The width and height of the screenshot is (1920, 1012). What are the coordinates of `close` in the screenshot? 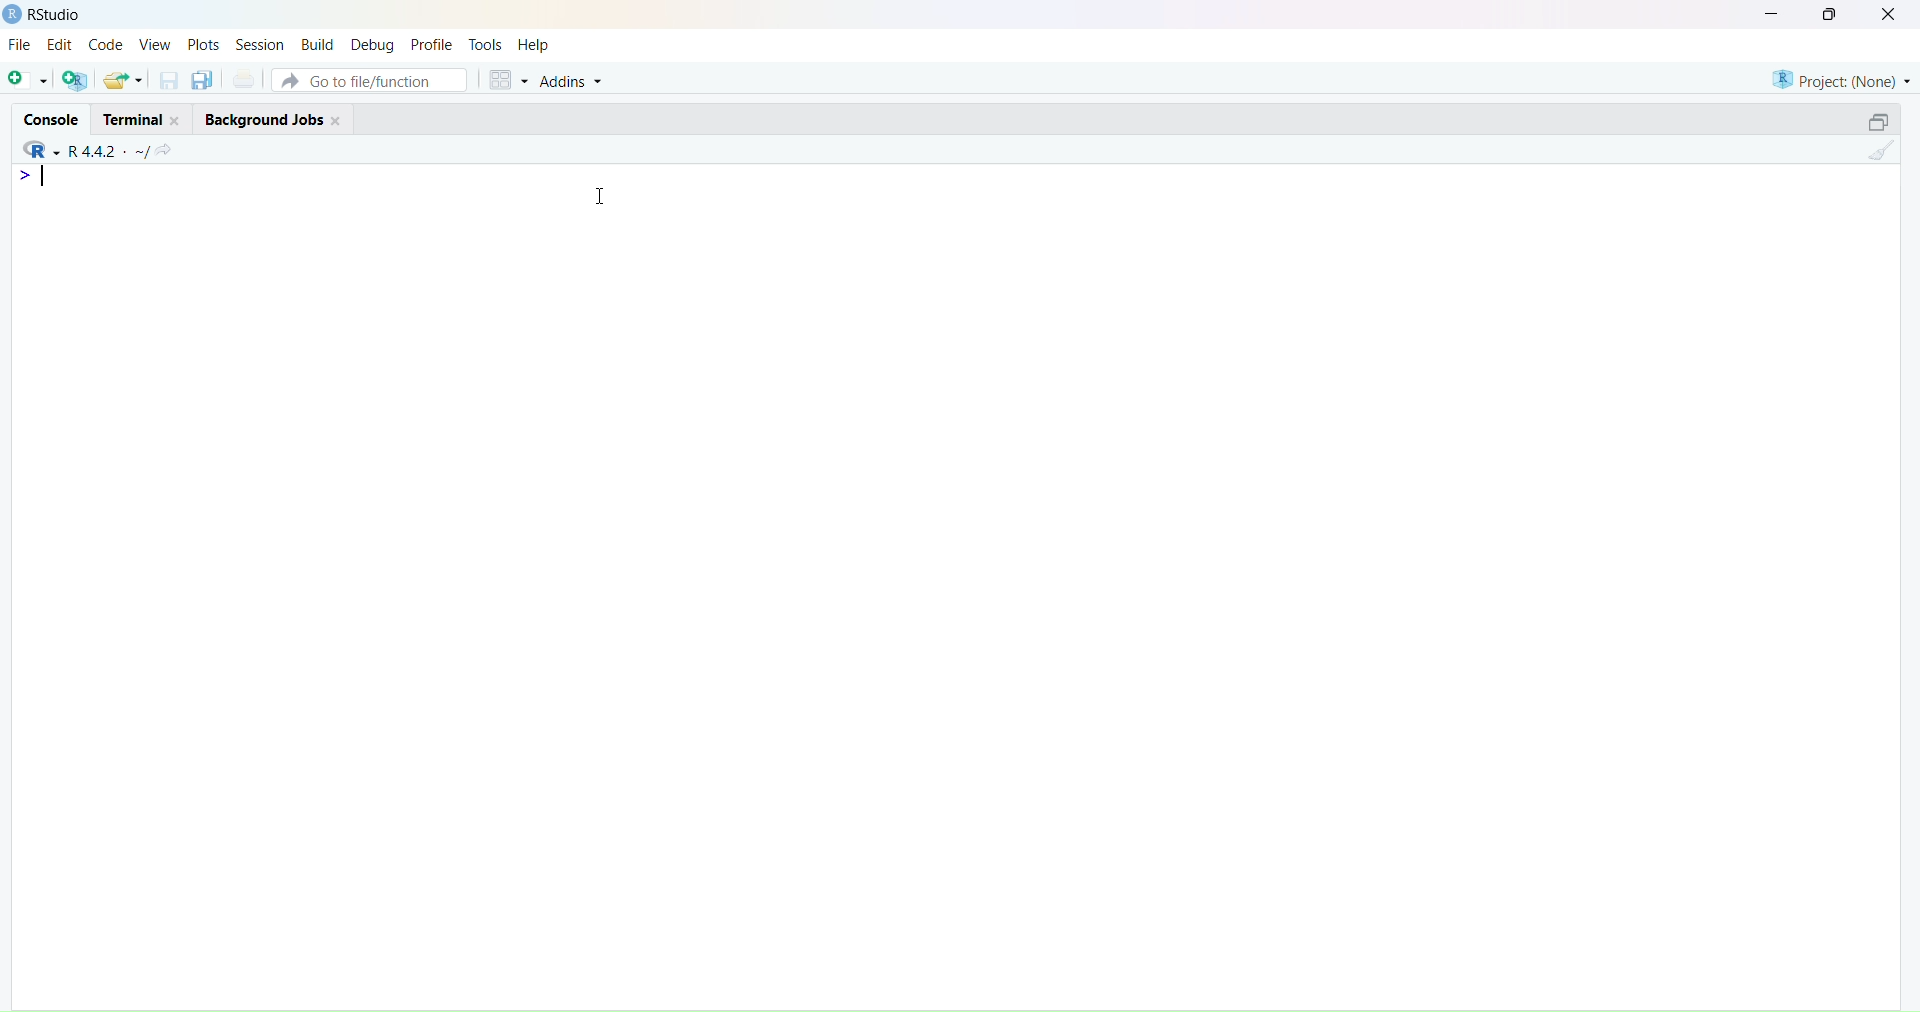 It's located at (177, 121).